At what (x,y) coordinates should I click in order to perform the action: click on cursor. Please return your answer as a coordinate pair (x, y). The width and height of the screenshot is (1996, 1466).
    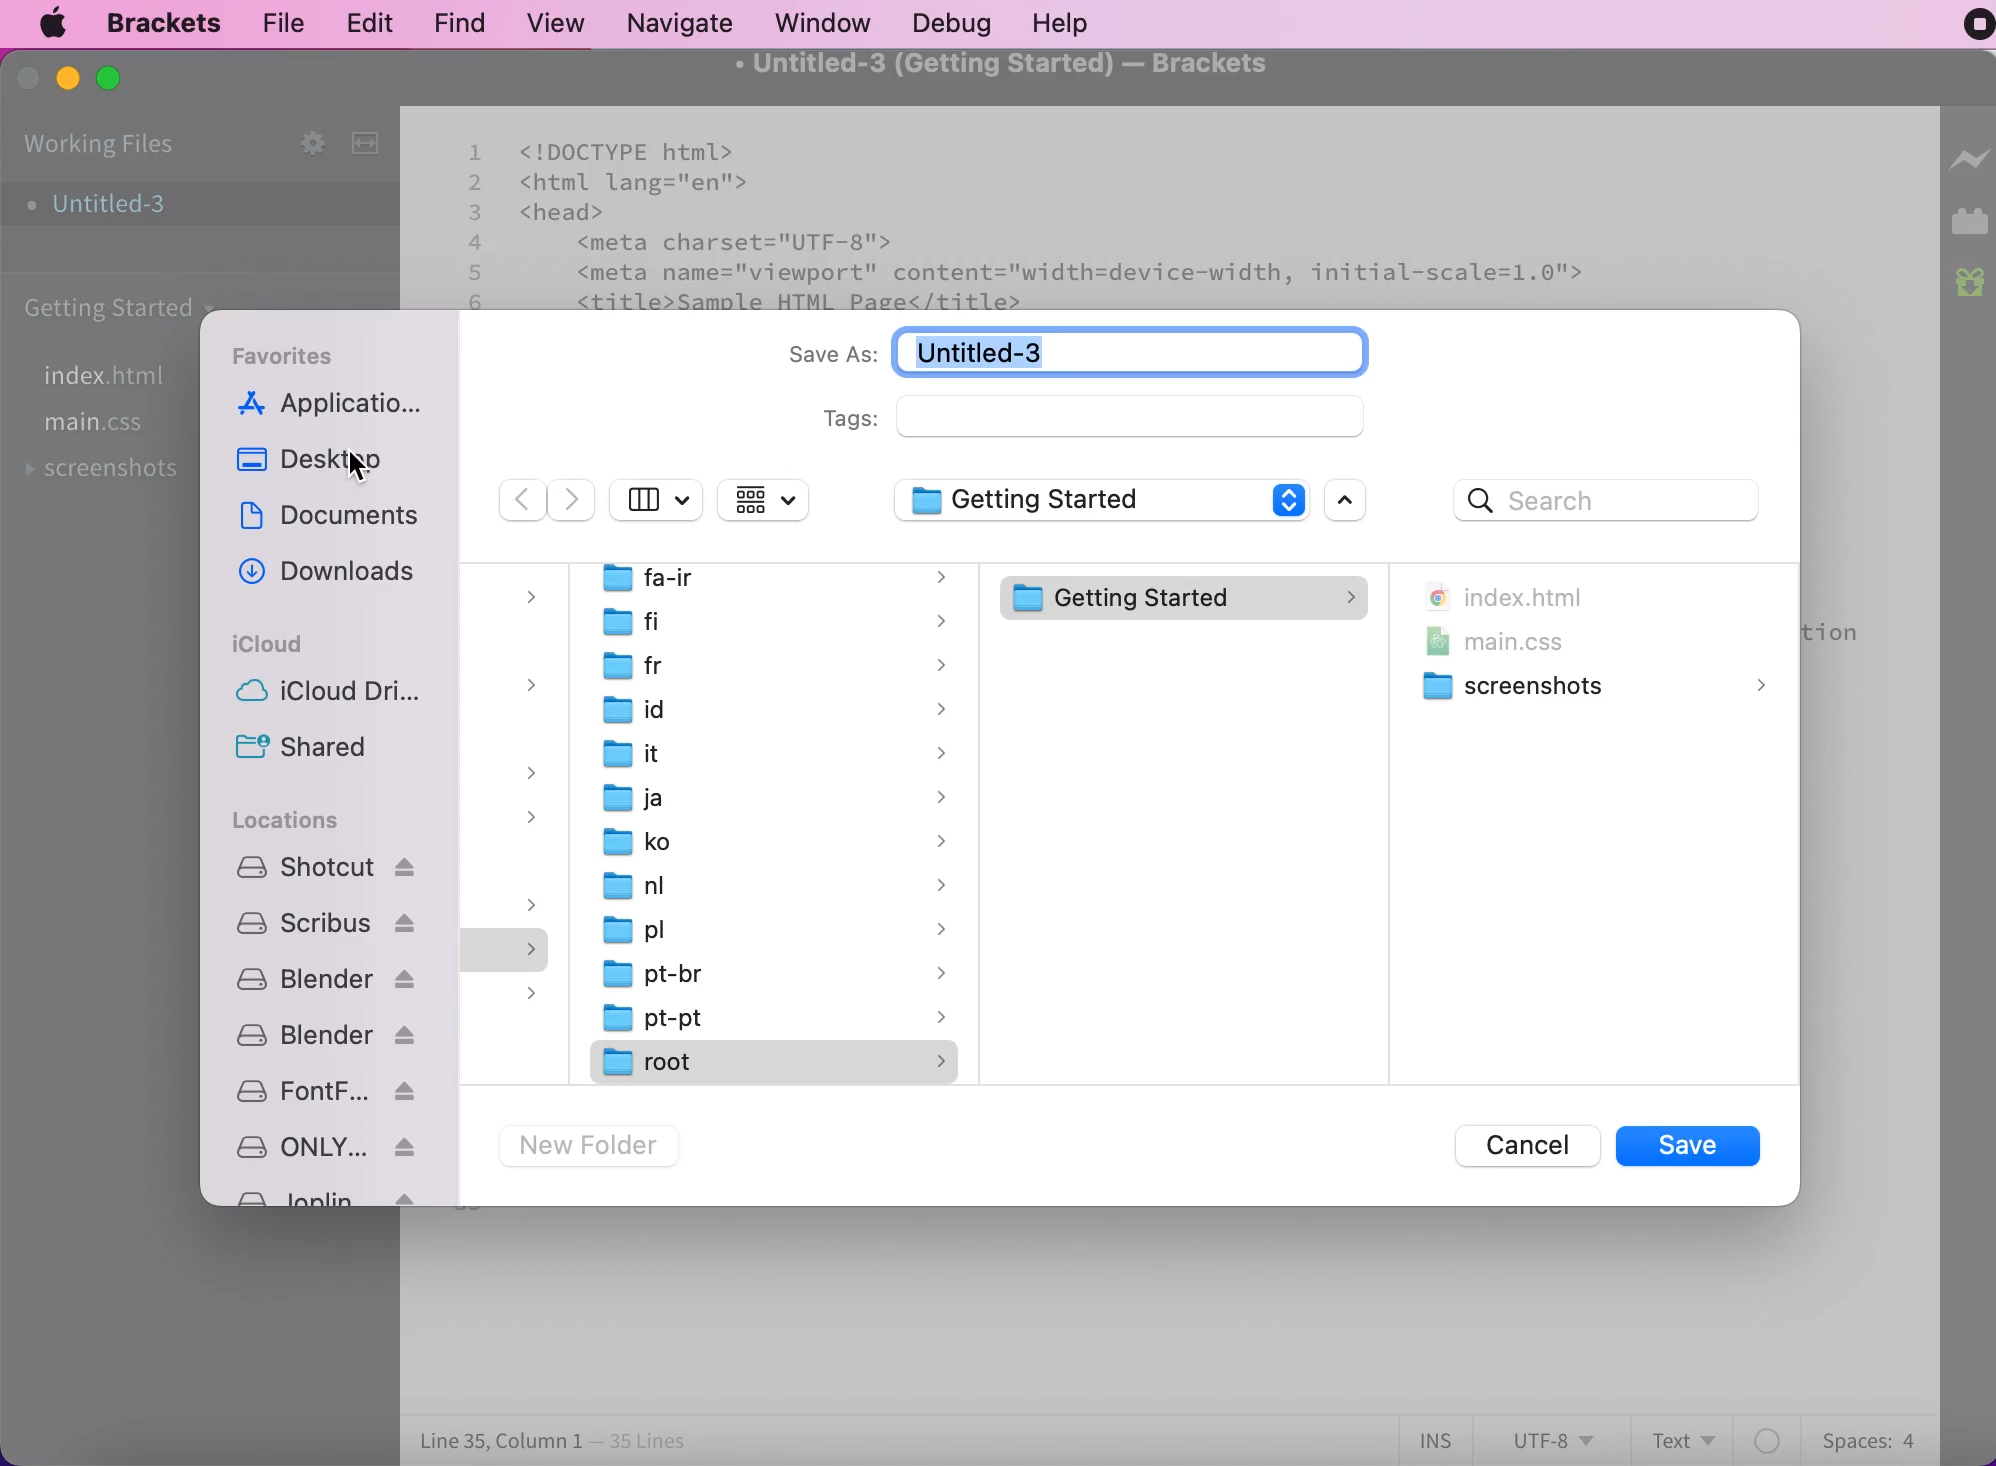
    Looking at the image, I should click on (361, 465).